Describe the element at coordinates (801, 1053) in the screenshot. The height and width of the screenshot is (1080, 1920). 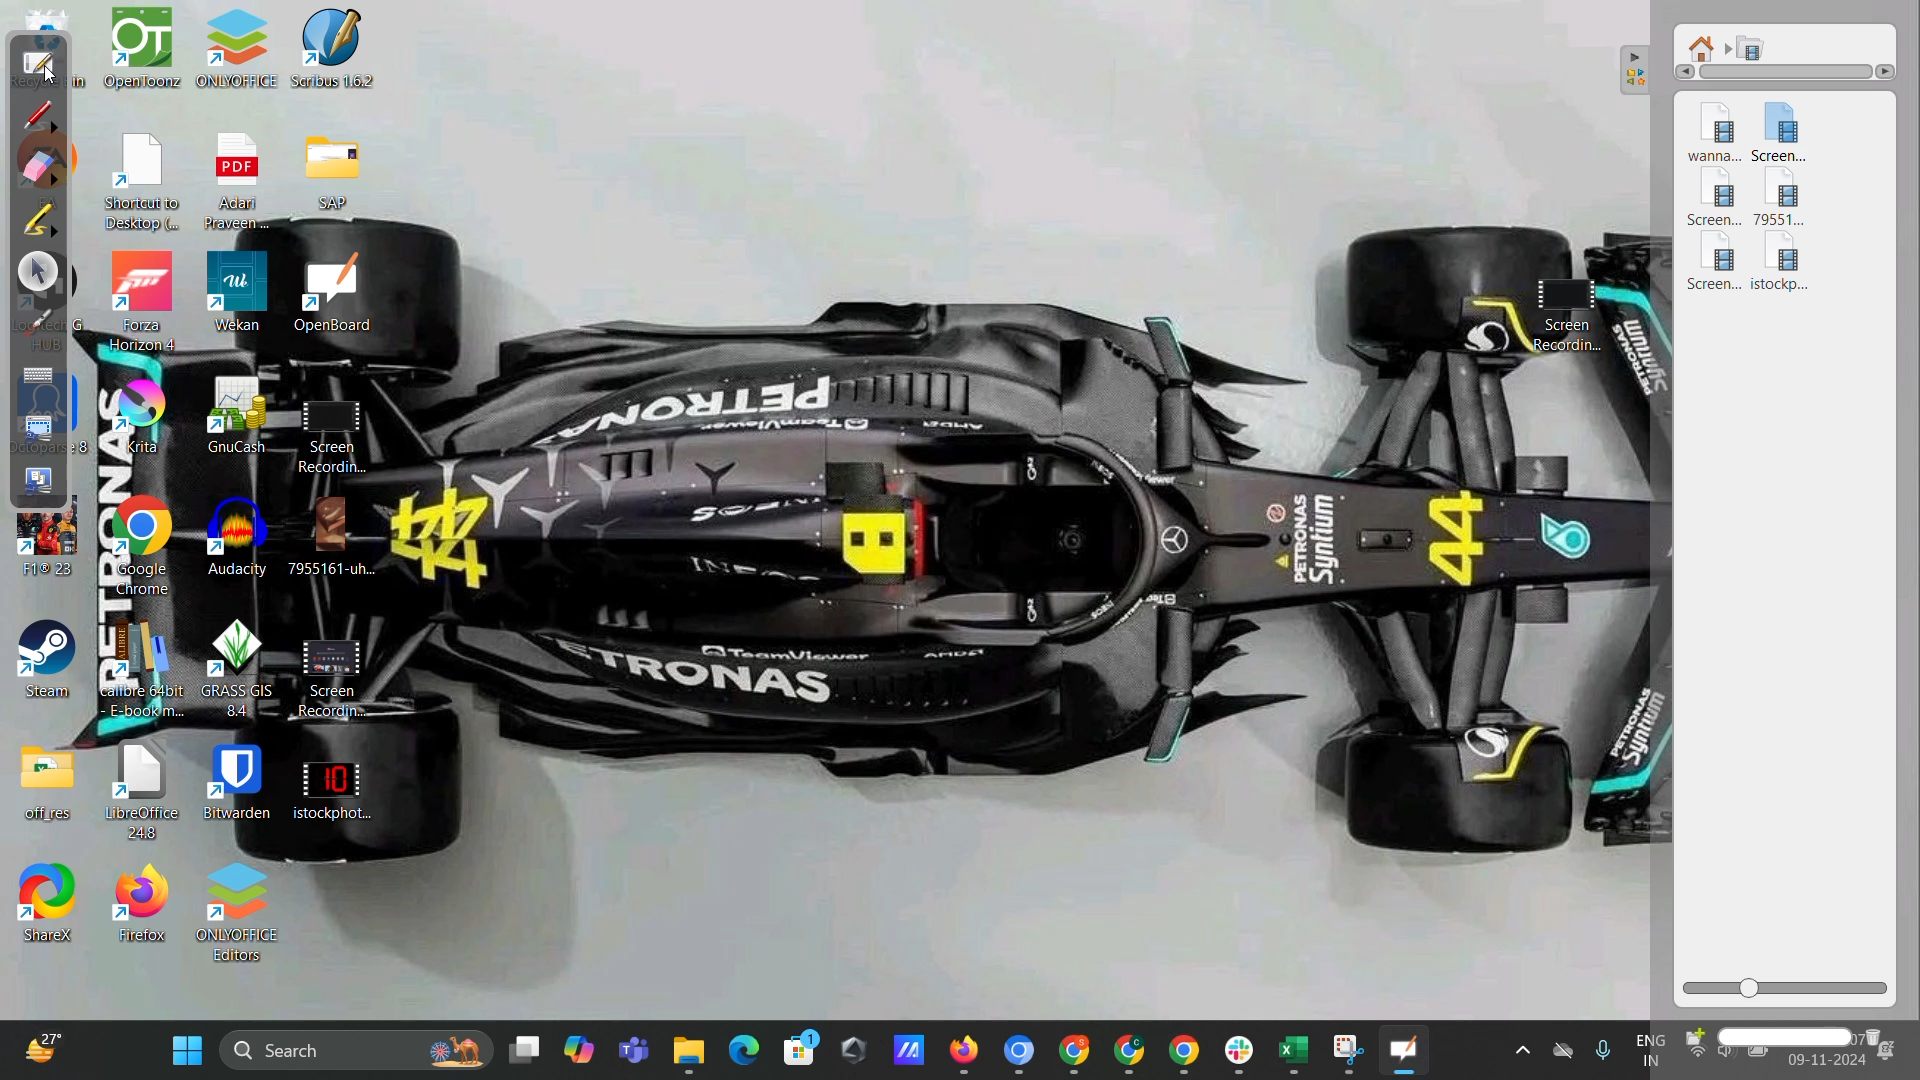
I see `microsoft store` at that location.